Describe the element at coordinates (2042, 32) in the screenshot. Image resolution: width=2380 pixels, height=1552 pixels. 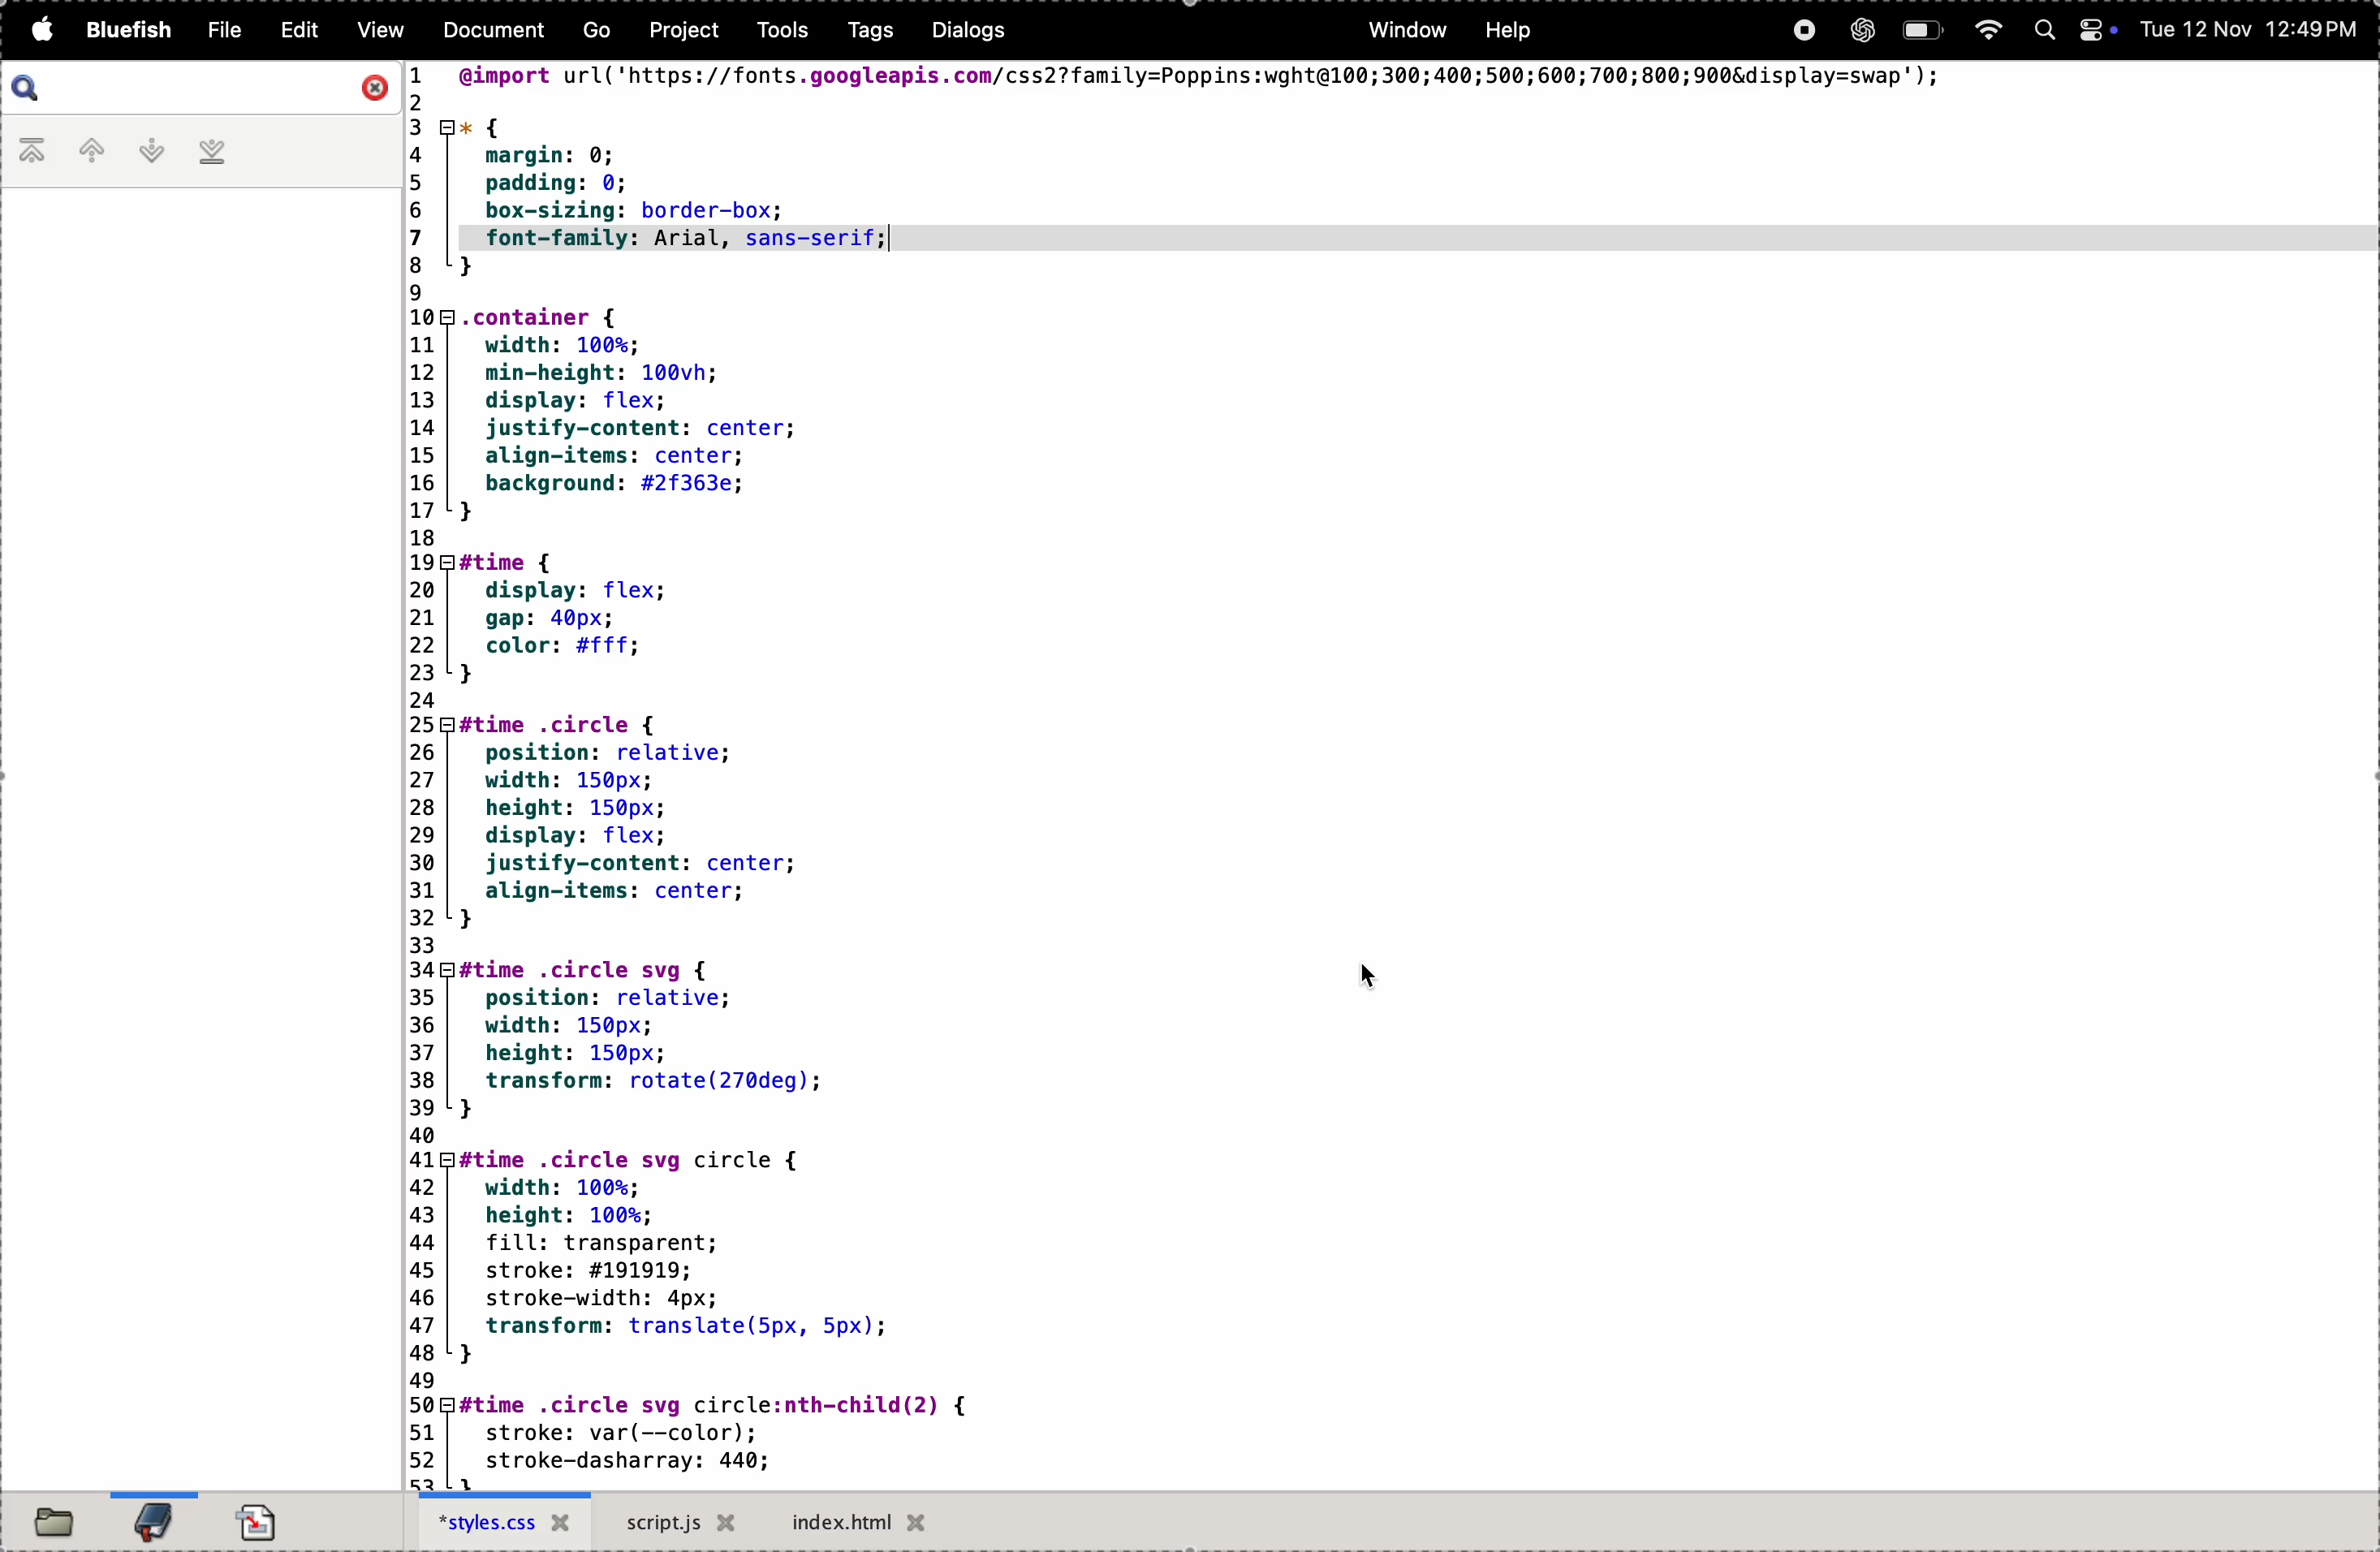
I see `Spotlight` at that location.